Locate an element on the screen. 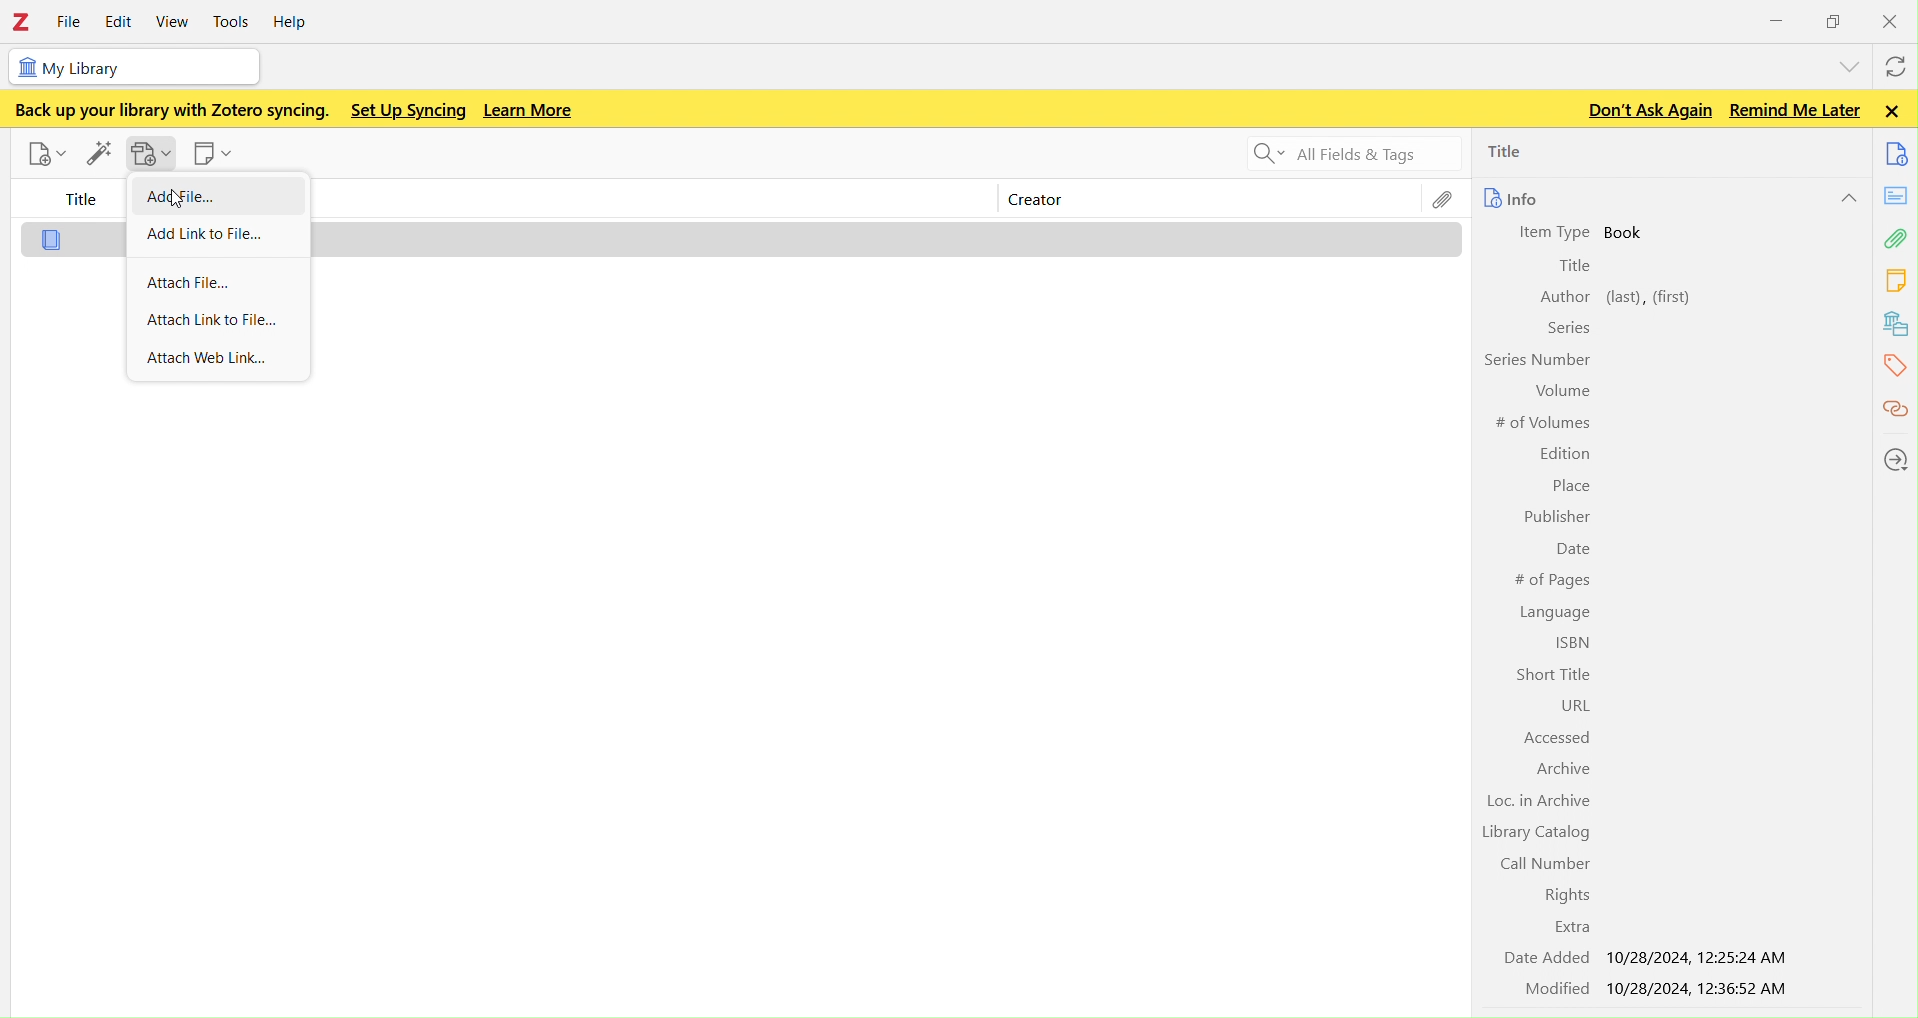  tools is located at coordinates (237, 19).